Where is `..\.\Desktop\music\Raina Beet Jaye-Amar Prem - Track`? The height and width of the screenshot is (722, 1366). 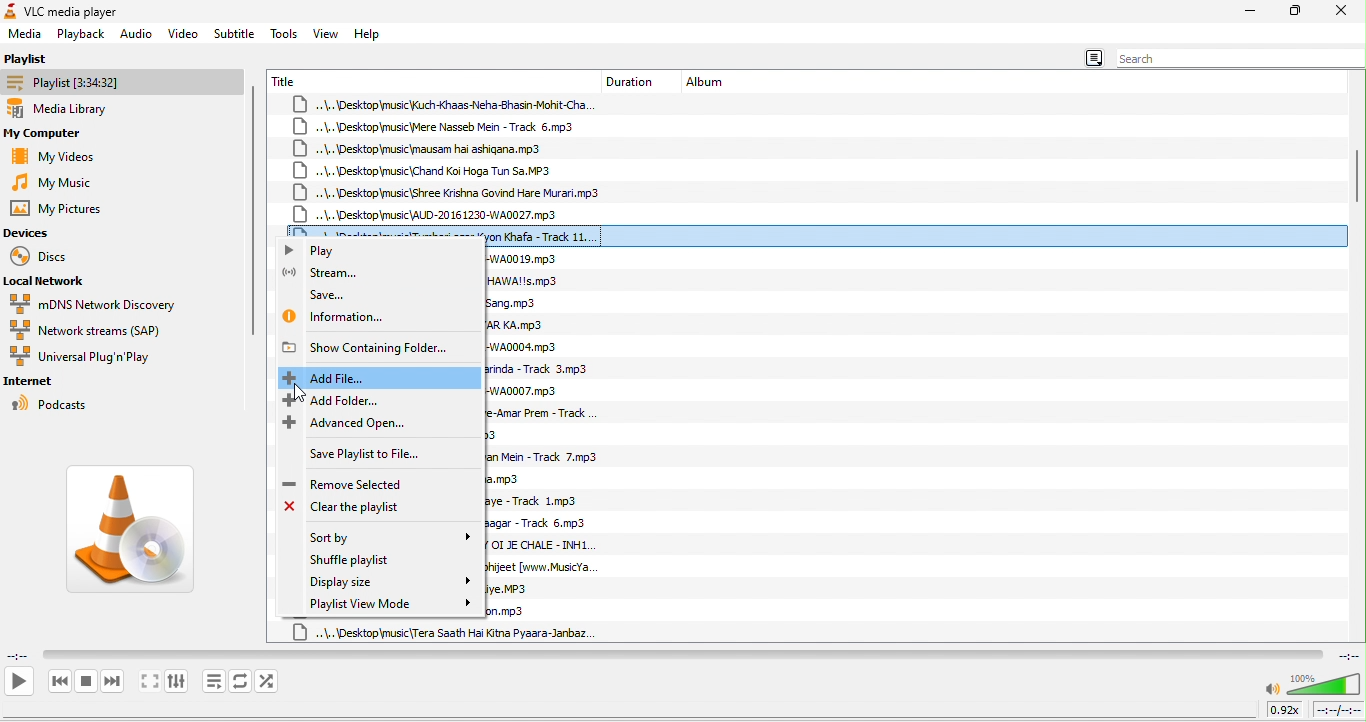
..\.\Desktop\music\Raina Beet Jaye-Amar Prem - Track is located at coordinates (542, 413).